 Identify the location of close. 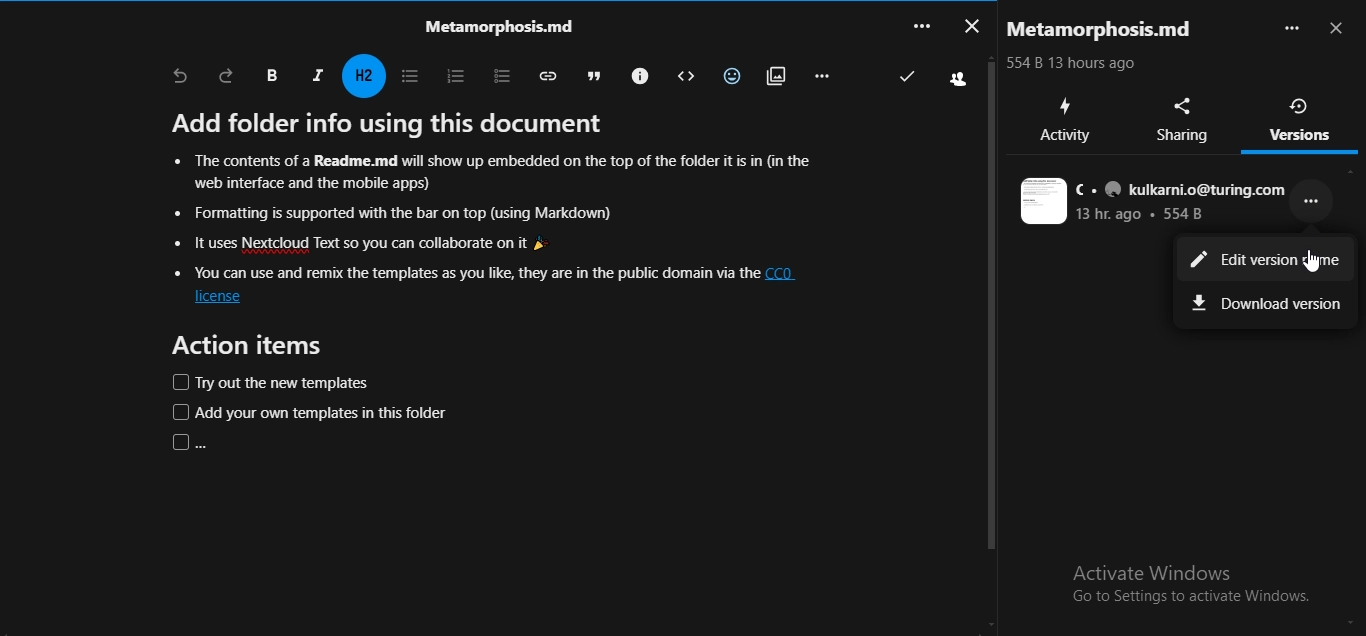
(970, 24).